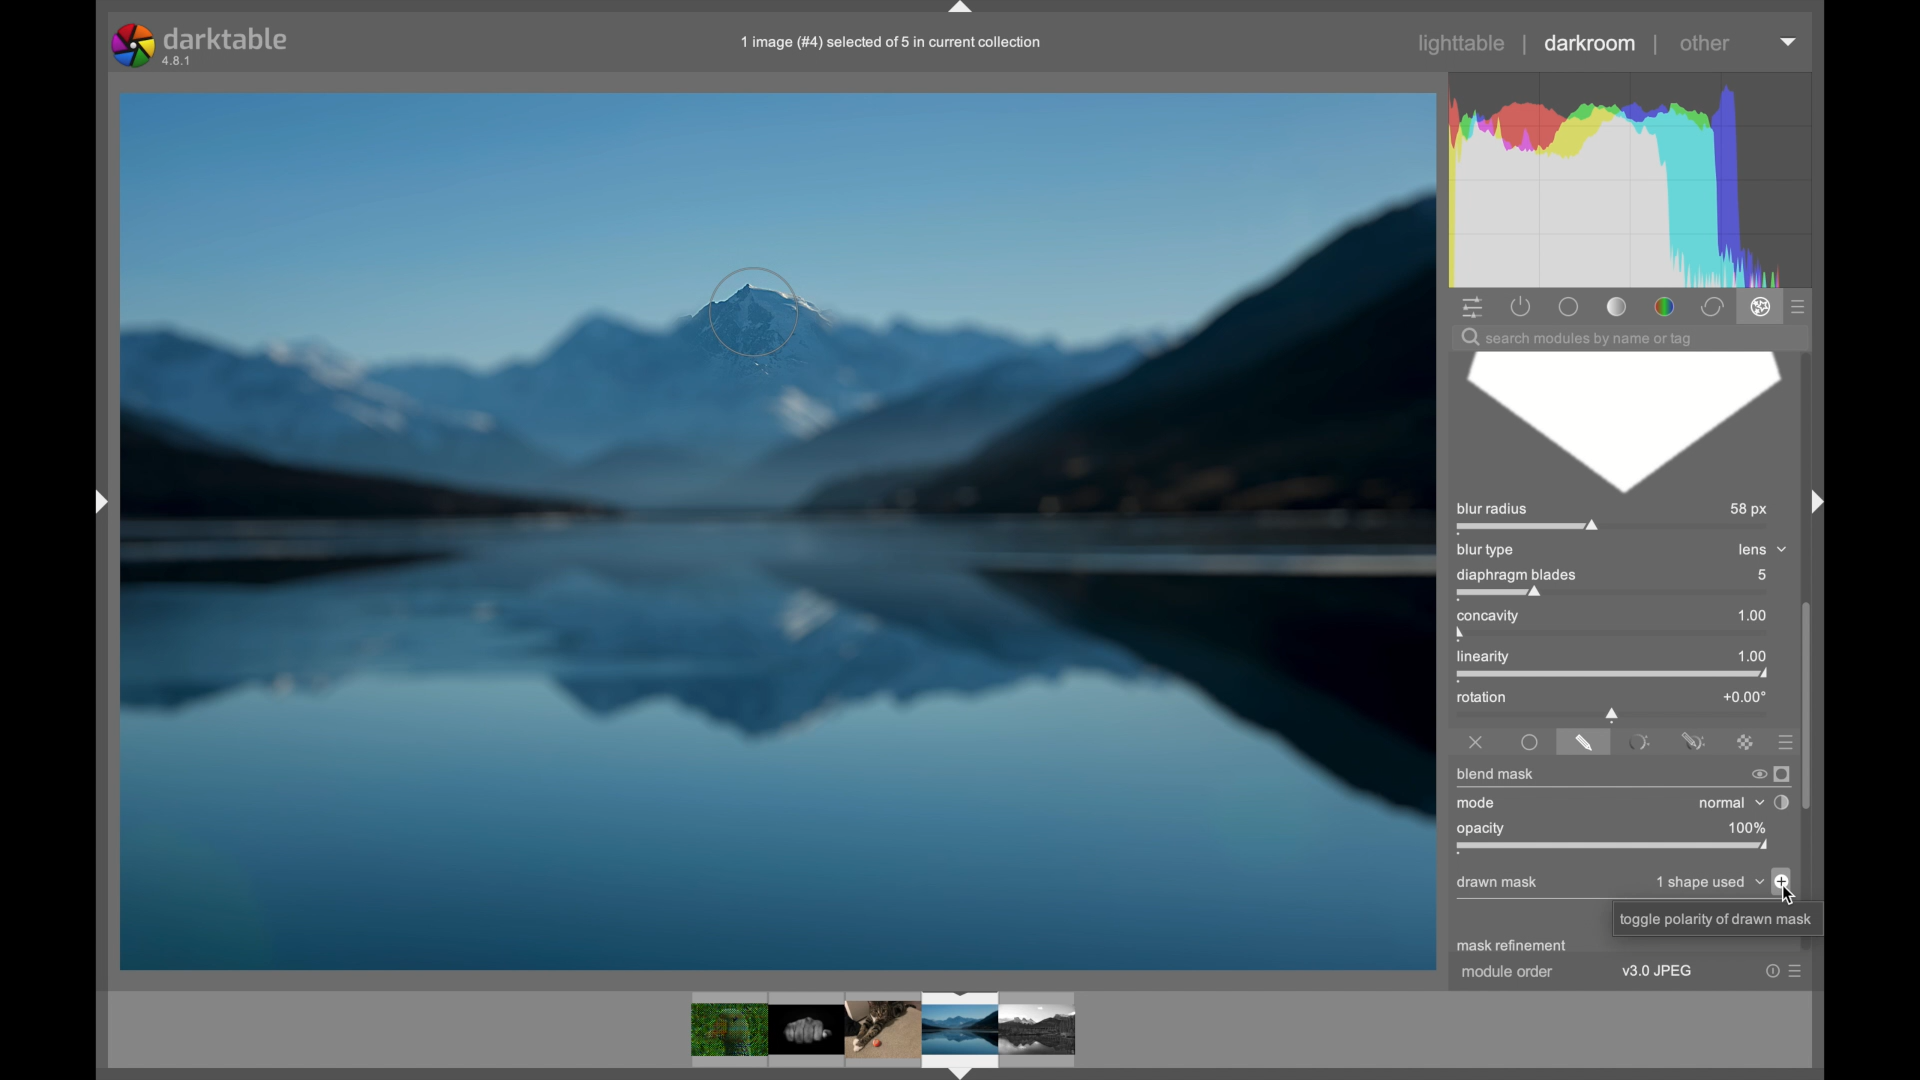 This screenshot has width=1920, height=1080. Describe the element at coordinates (1783, 773) in the screenshot. I see `display mask` at that location.